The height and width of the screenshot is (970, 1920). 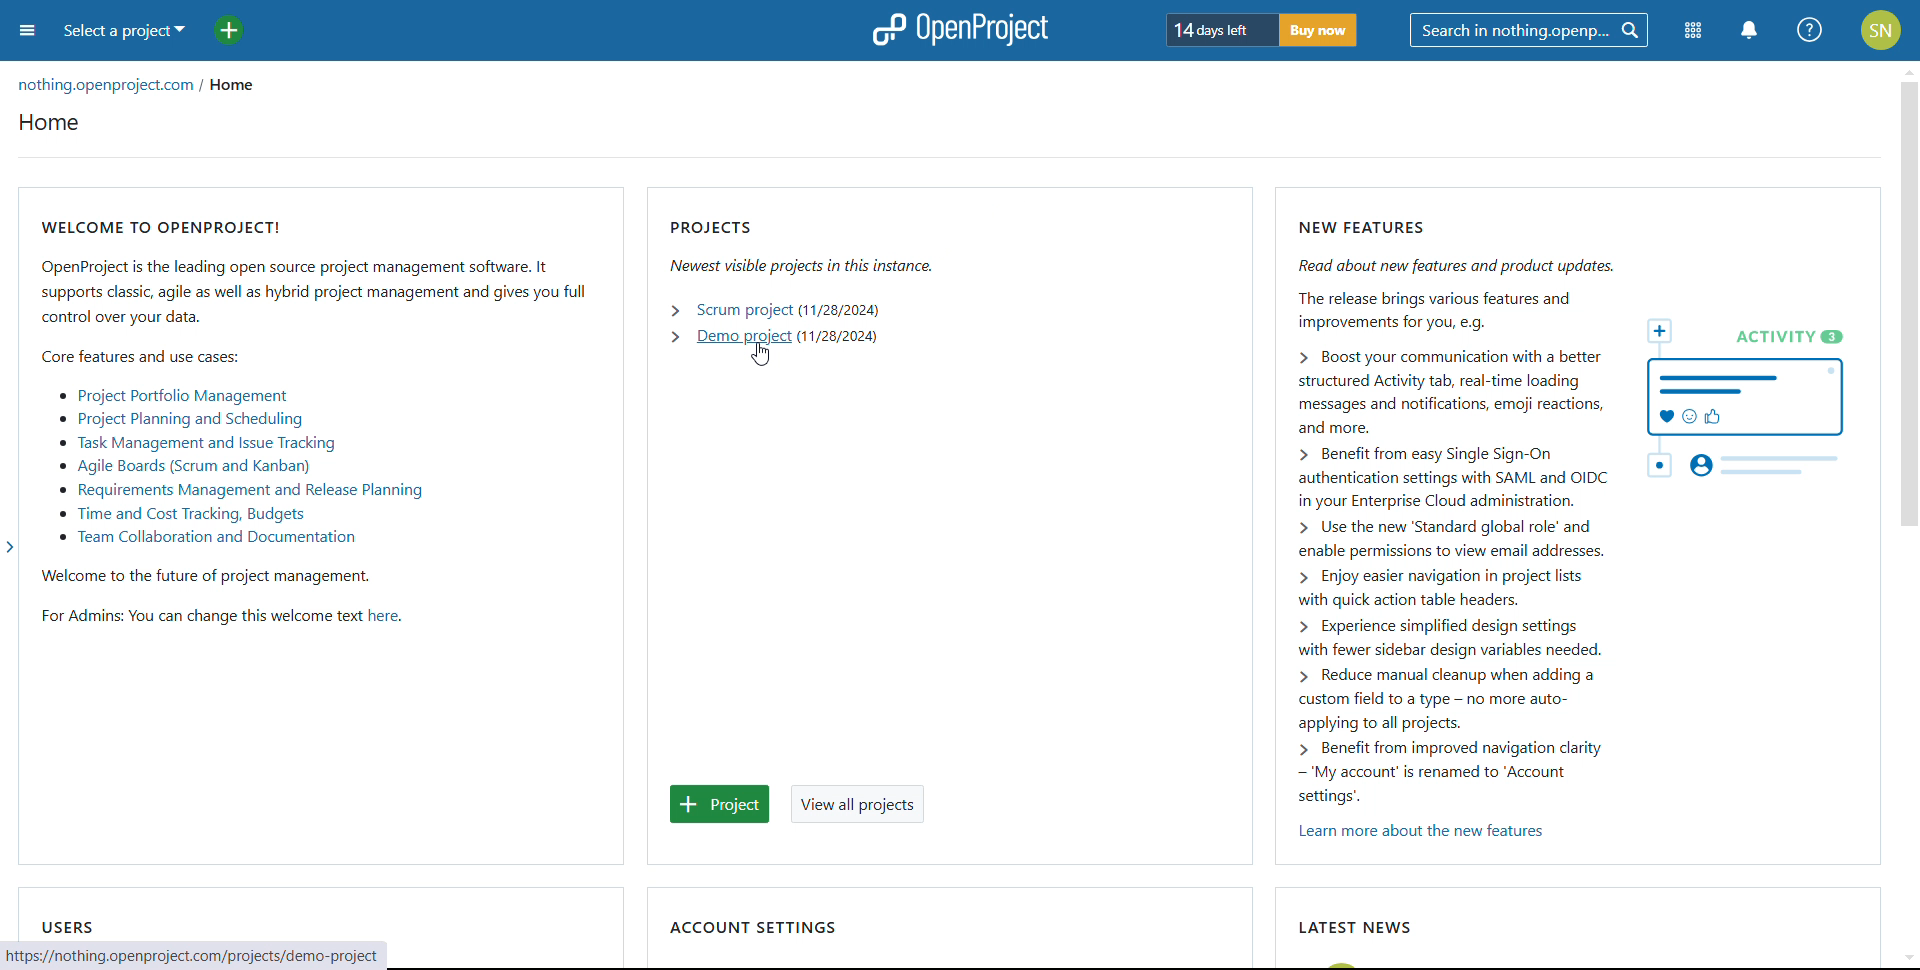 I want to click on expand, so click(x=676, y=336).